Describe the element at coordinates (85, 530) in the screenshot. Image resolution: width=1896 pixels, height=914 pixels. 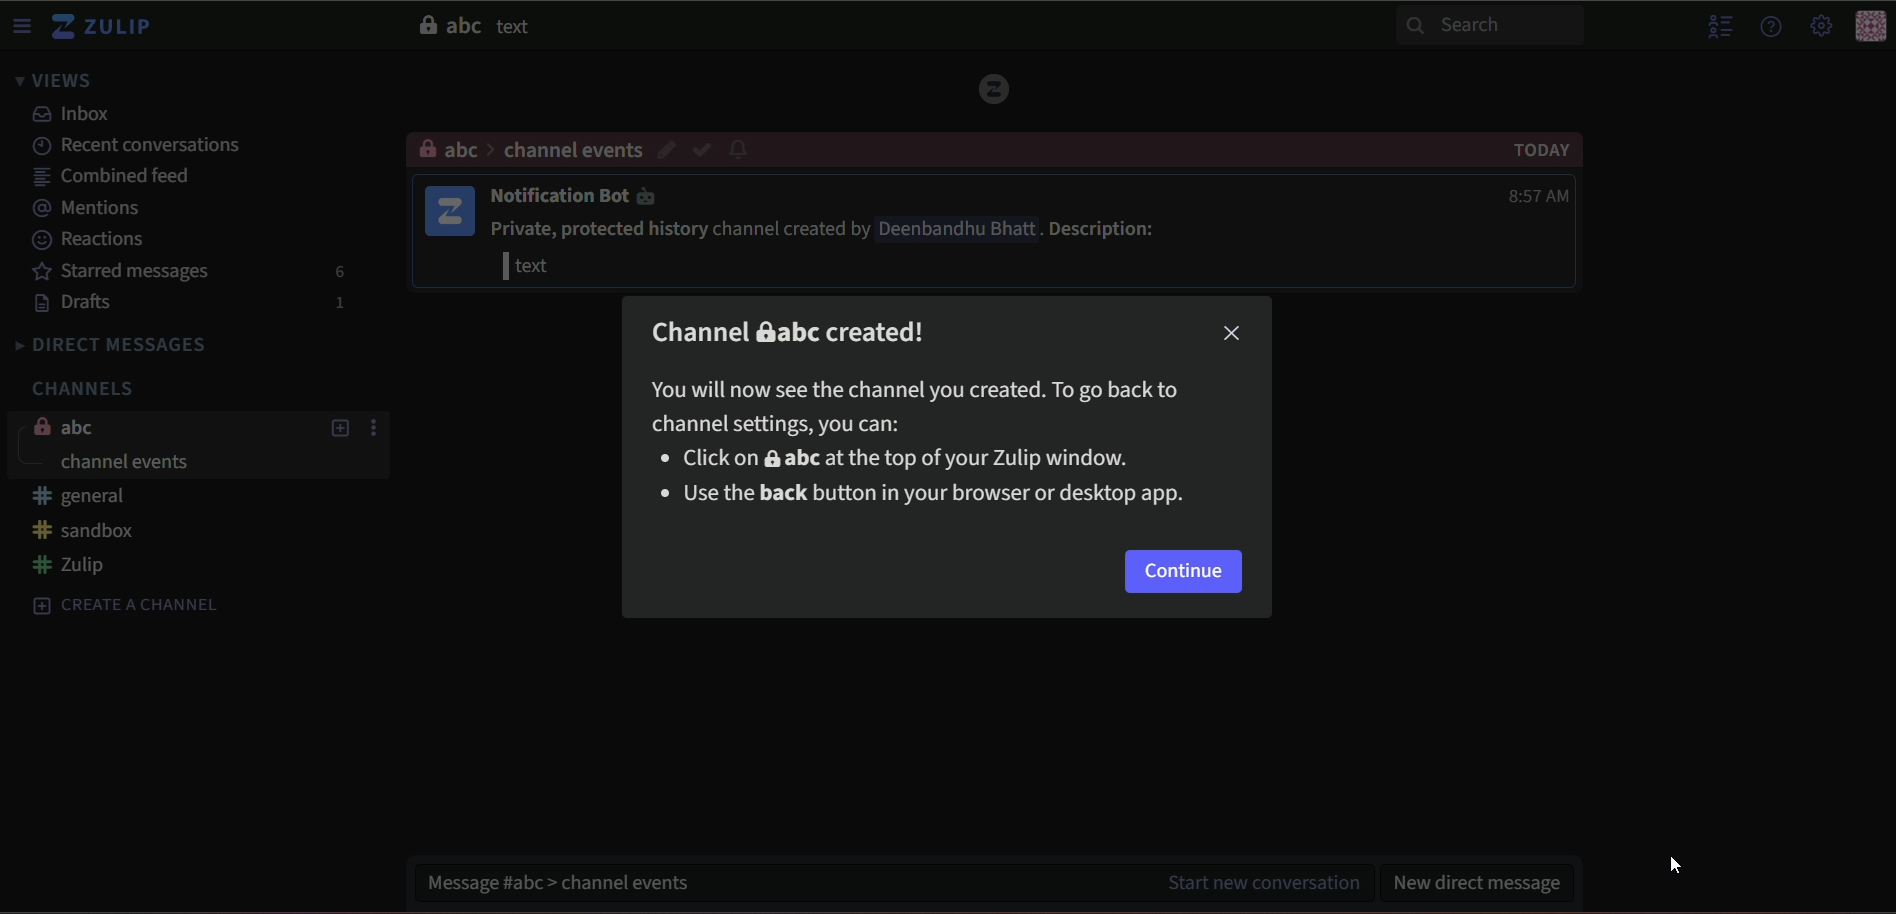
I see `#sandbox` at that location.